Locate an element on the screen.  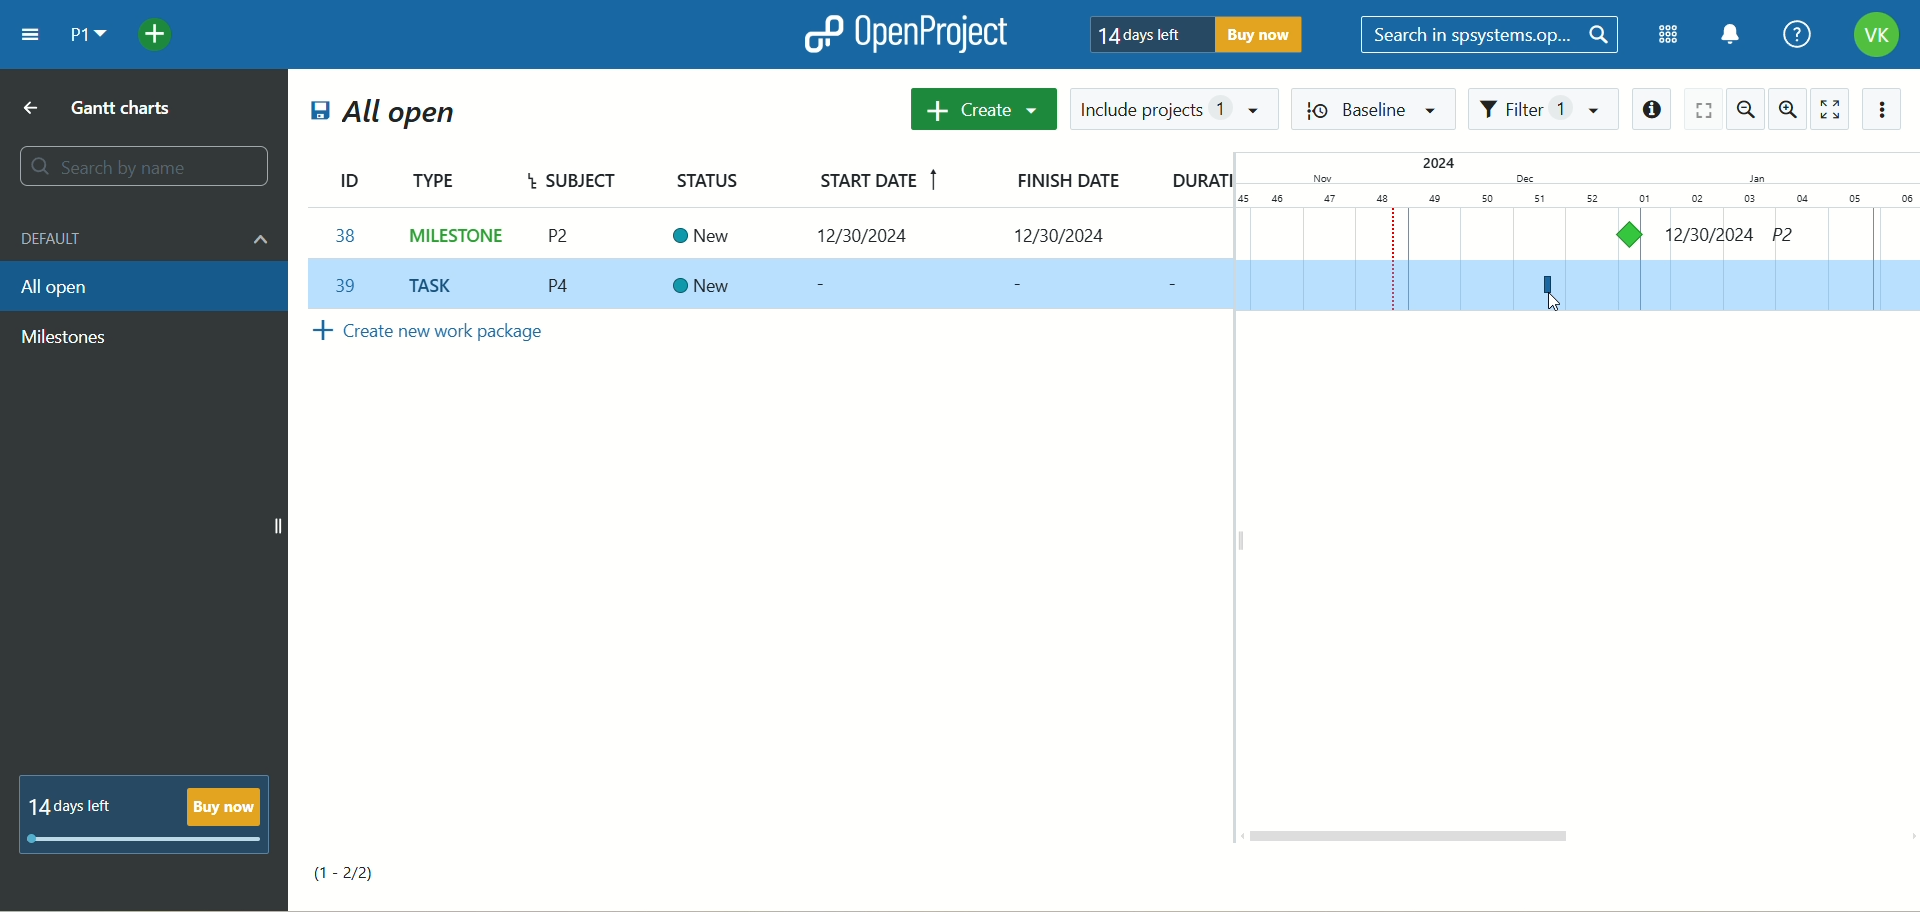
modules is located at coordinates (1663, 35).